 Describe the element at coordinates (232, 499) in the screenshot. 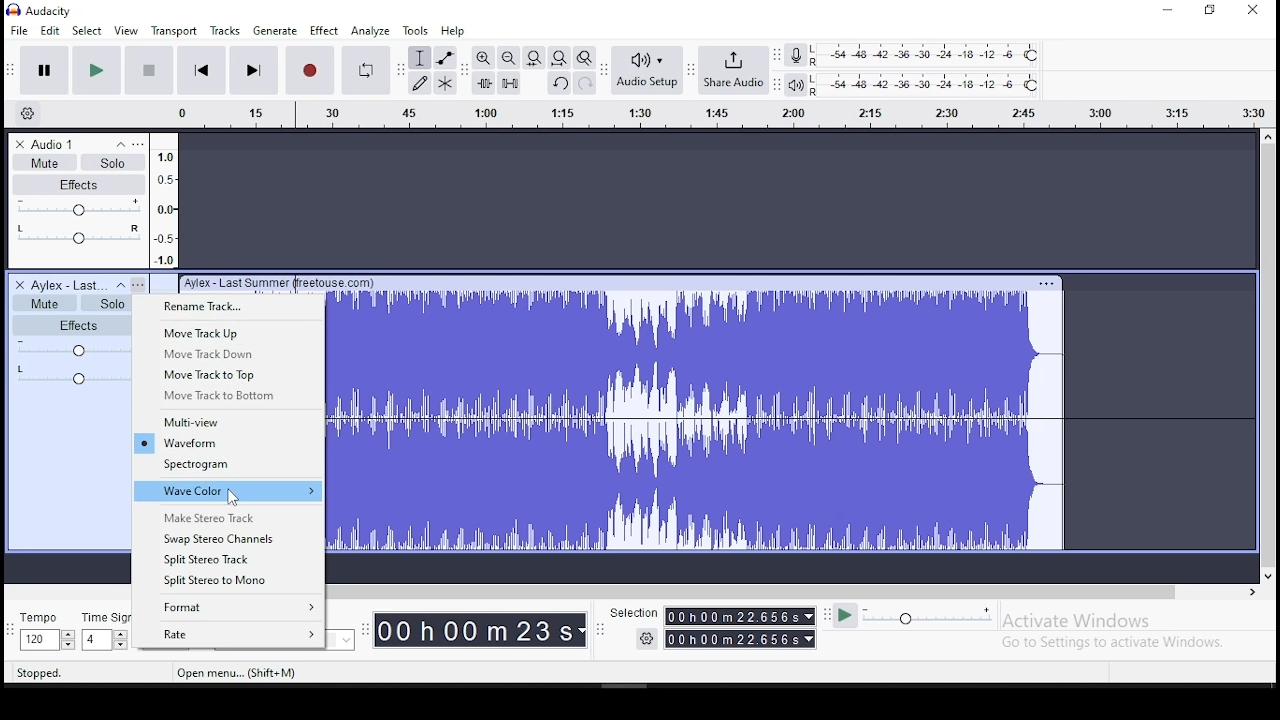

I see `Cursor` at that location.